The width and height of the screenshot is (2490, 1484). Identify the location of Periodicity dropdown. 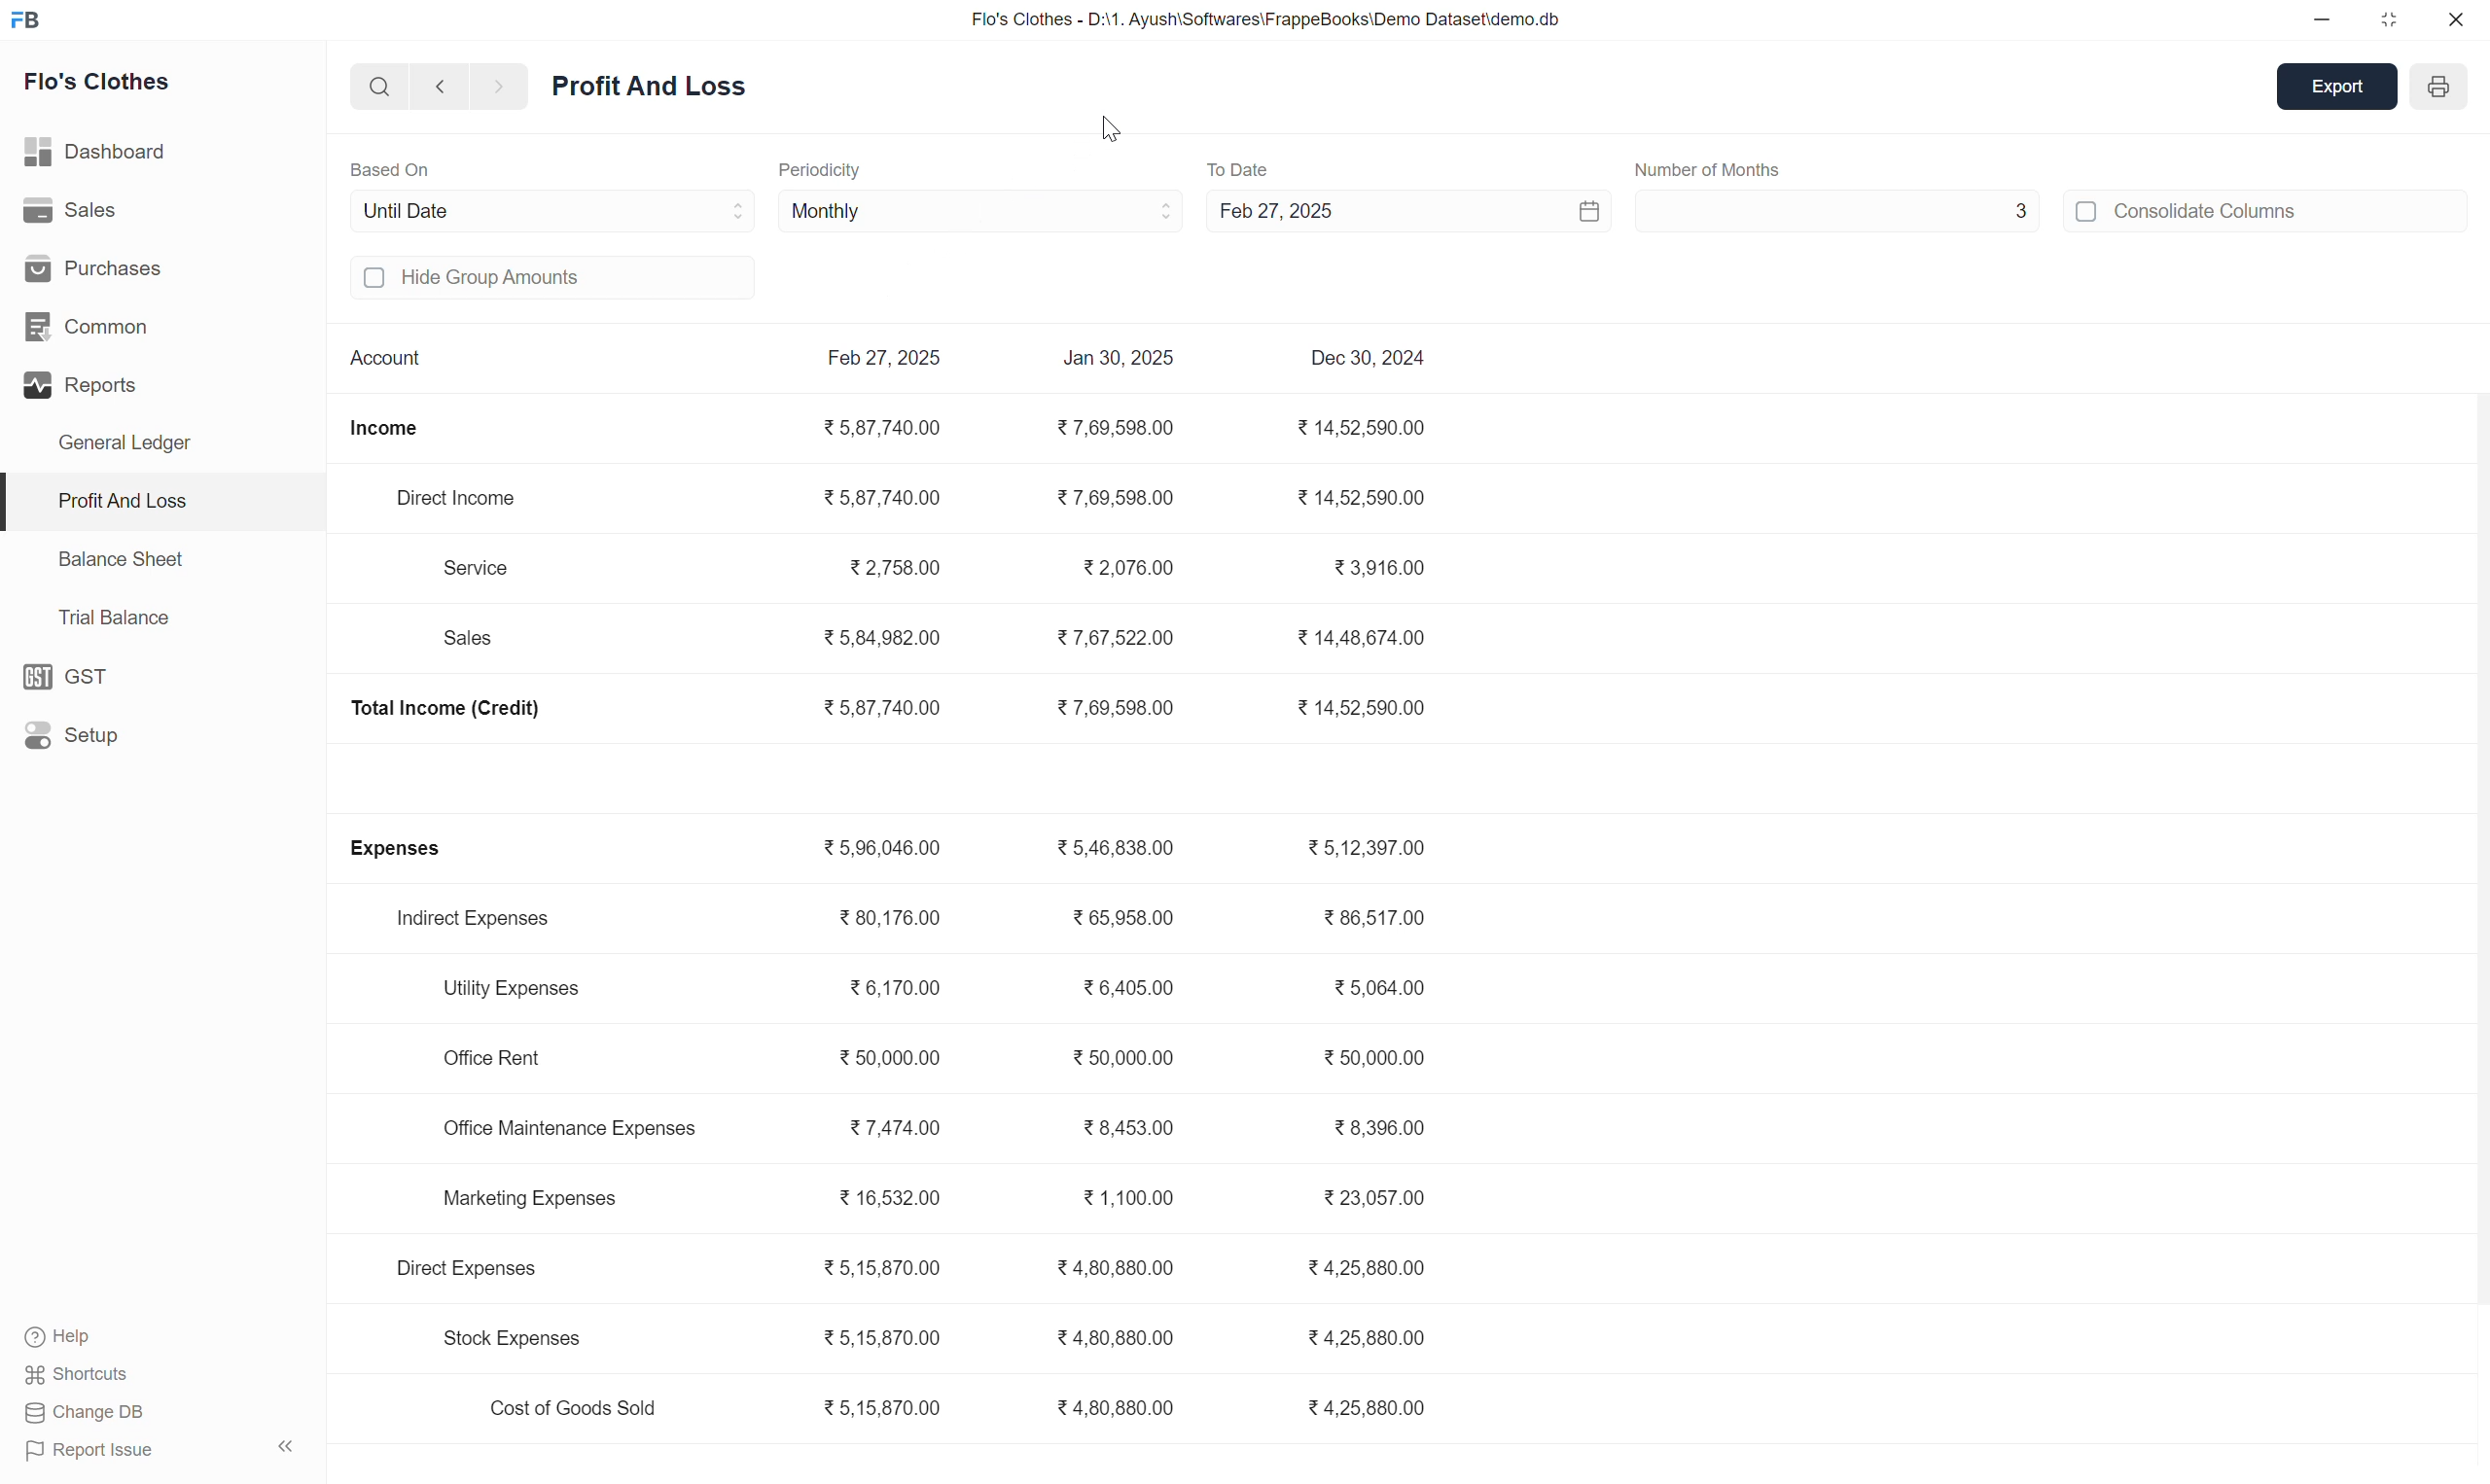
(1097, 214).